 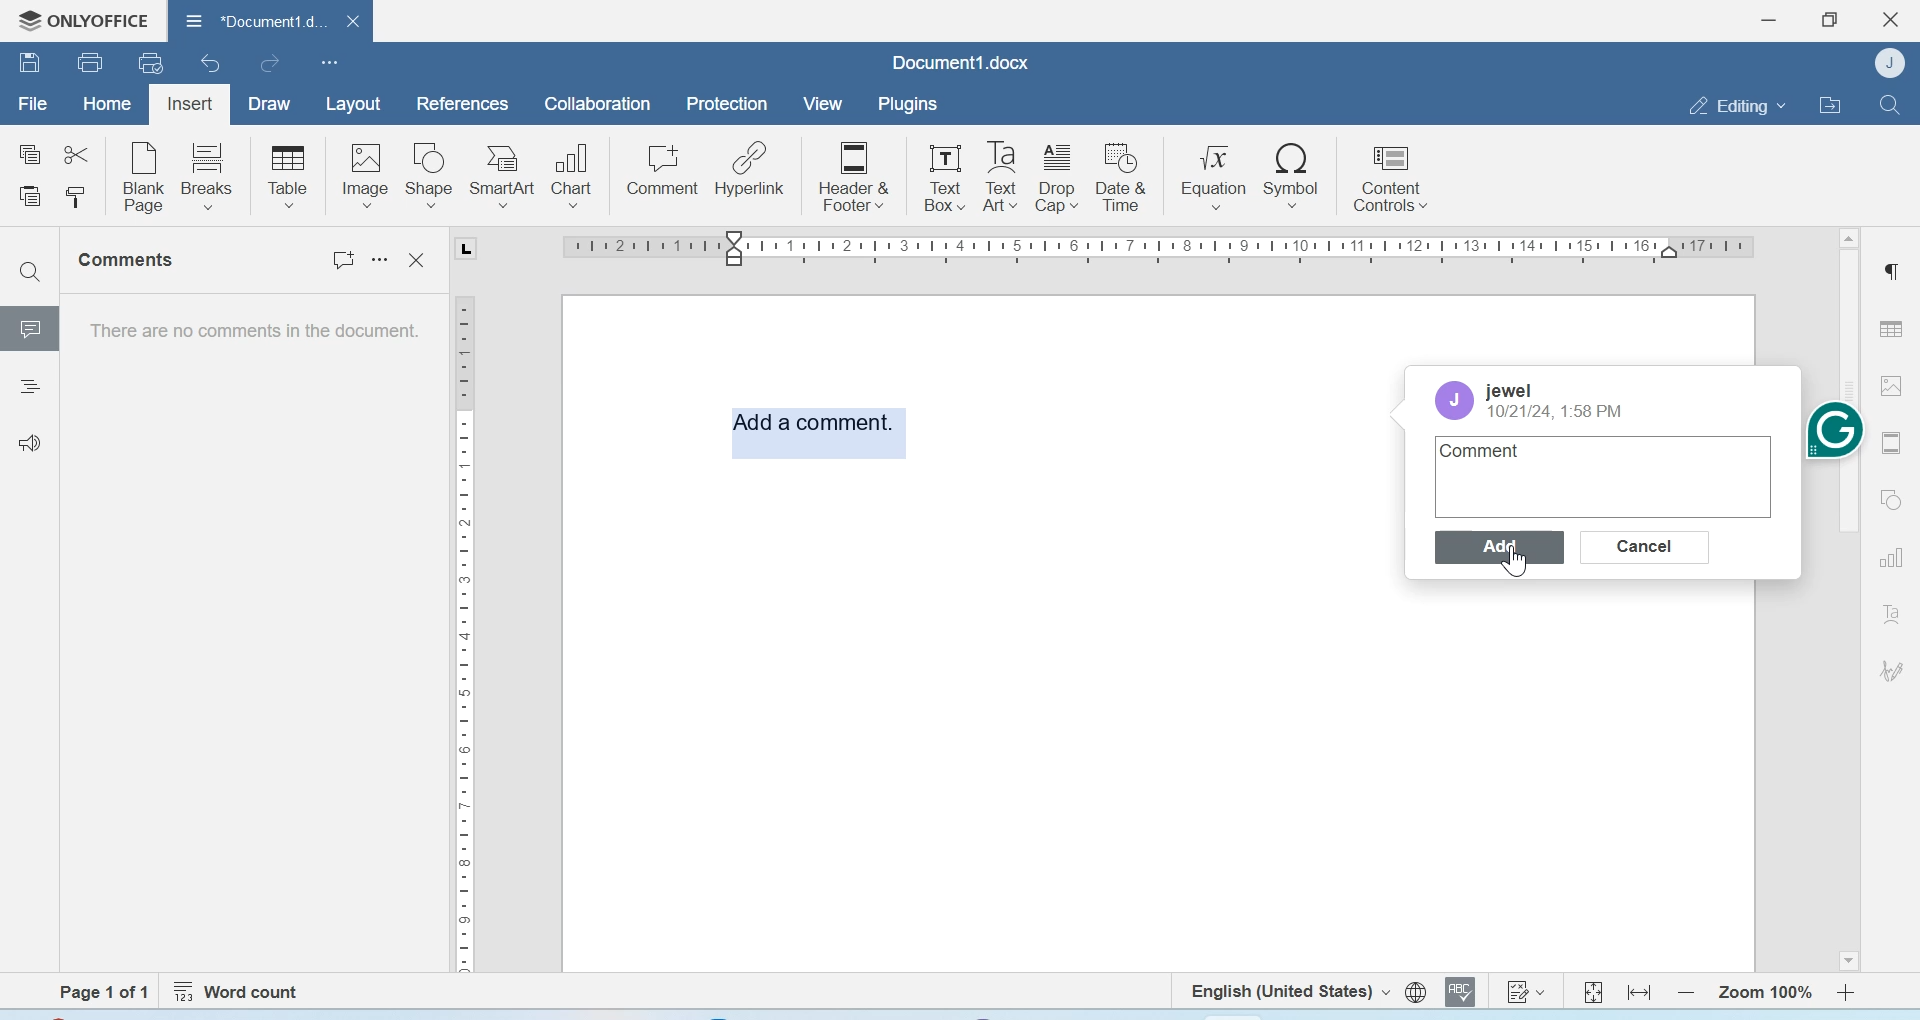 What do you see at coordinates (430, 176) in the screenshot?
I see `Shape` at bounding box center [430, 176].